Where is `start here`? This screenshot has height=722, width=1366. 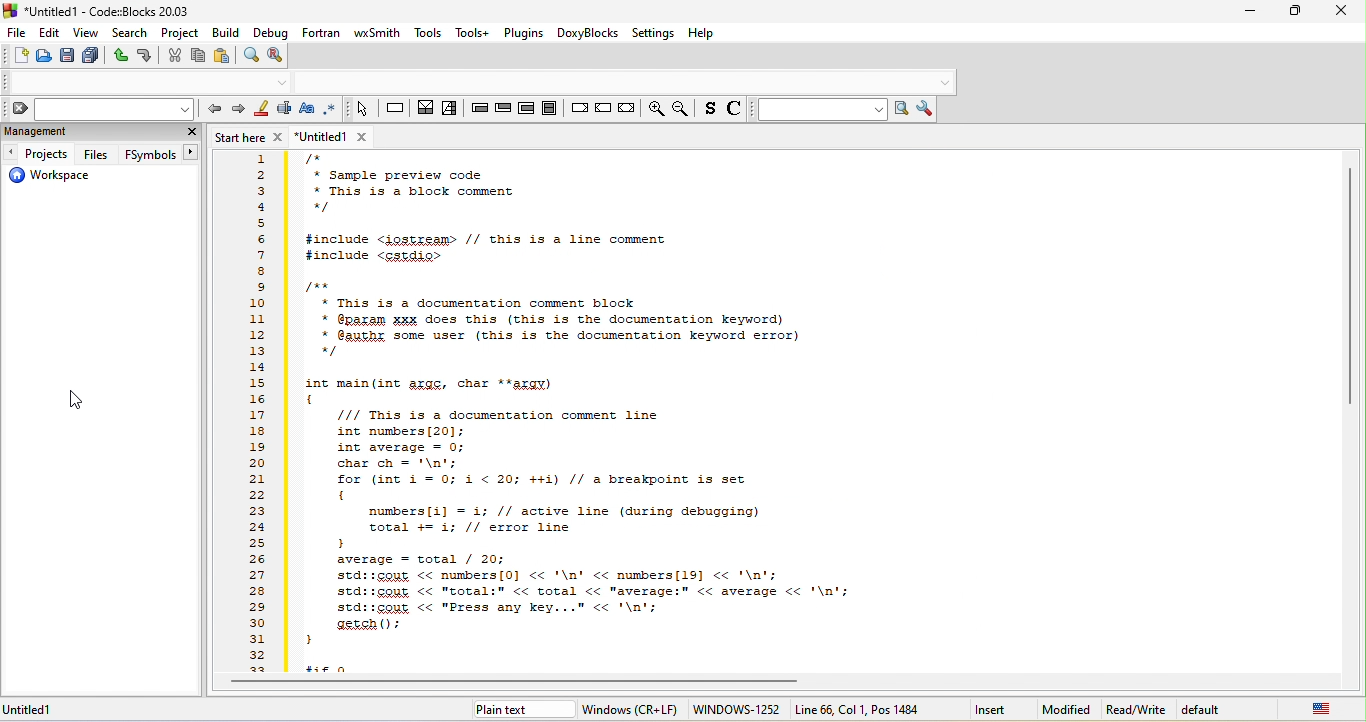 start here is located at coordinates (250, 138).